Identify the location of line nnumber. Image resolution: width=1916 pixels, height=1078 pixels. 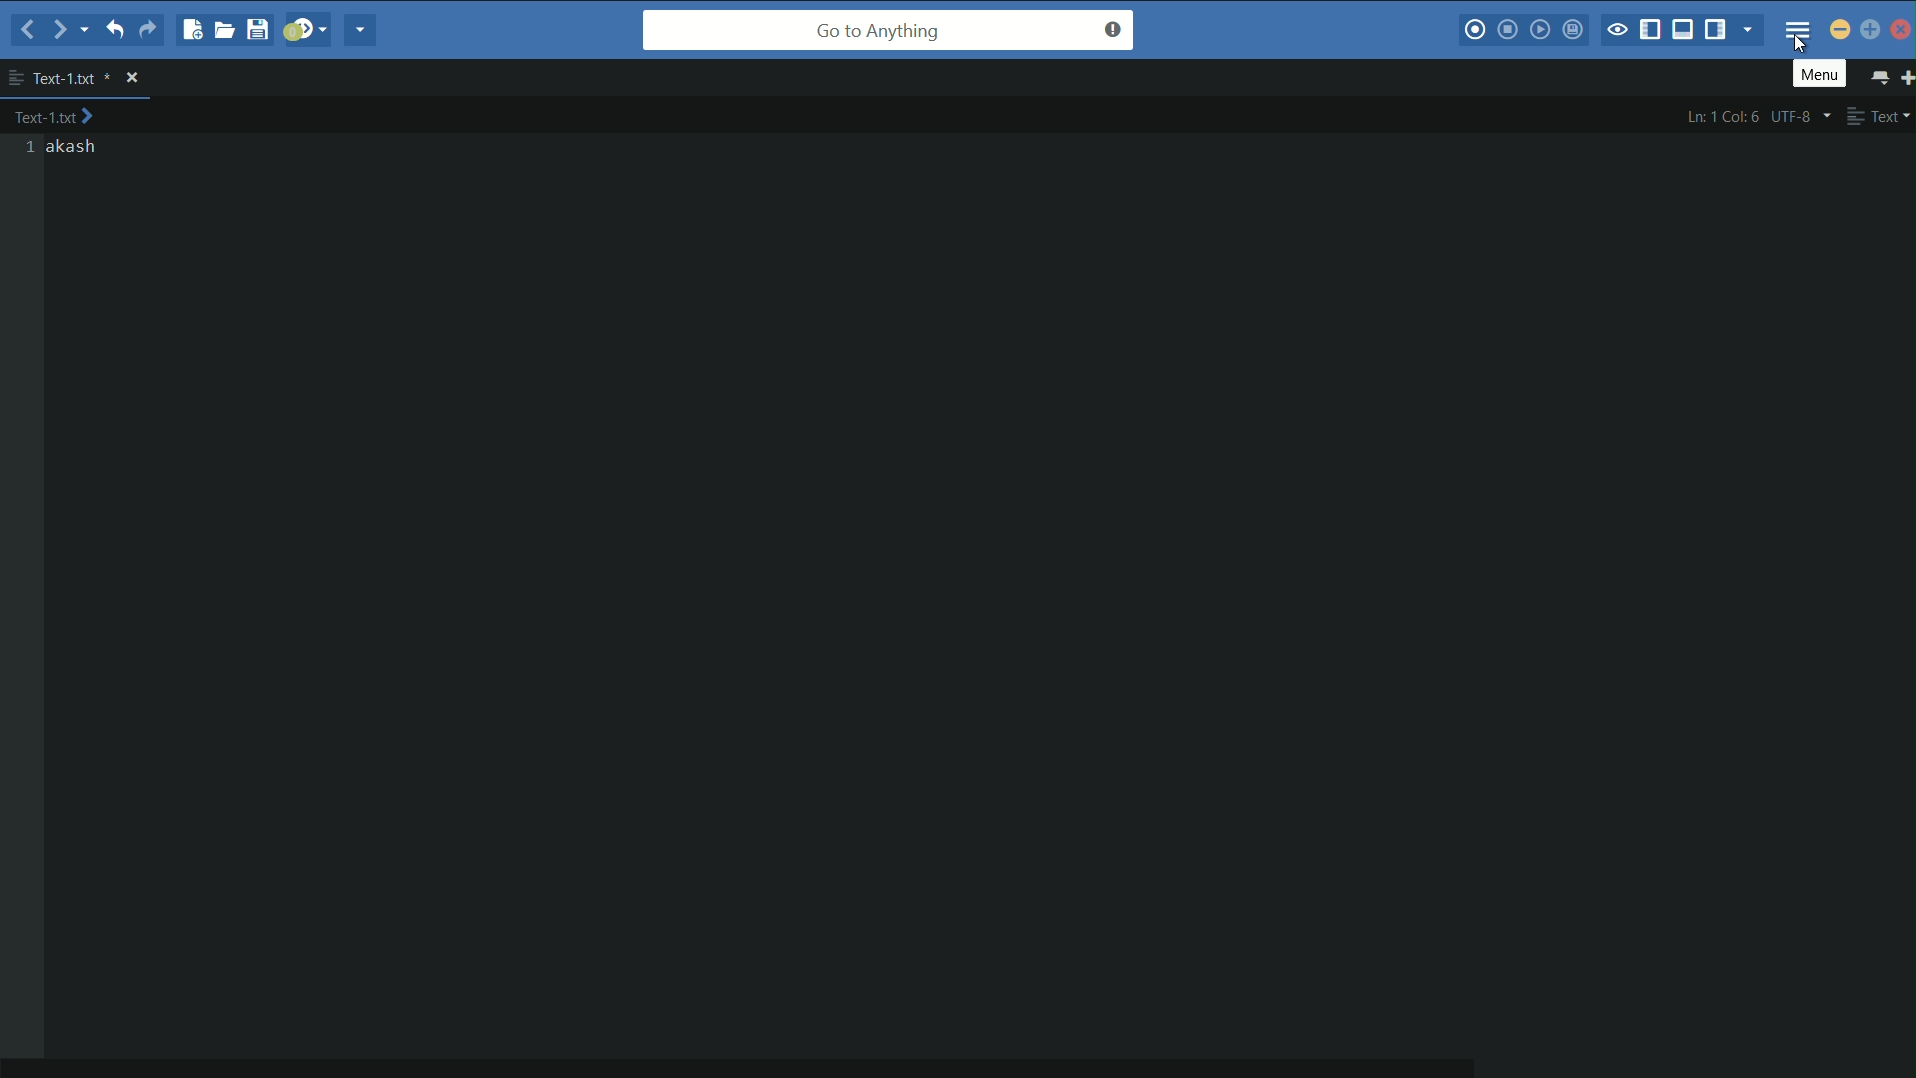
(32, 148).